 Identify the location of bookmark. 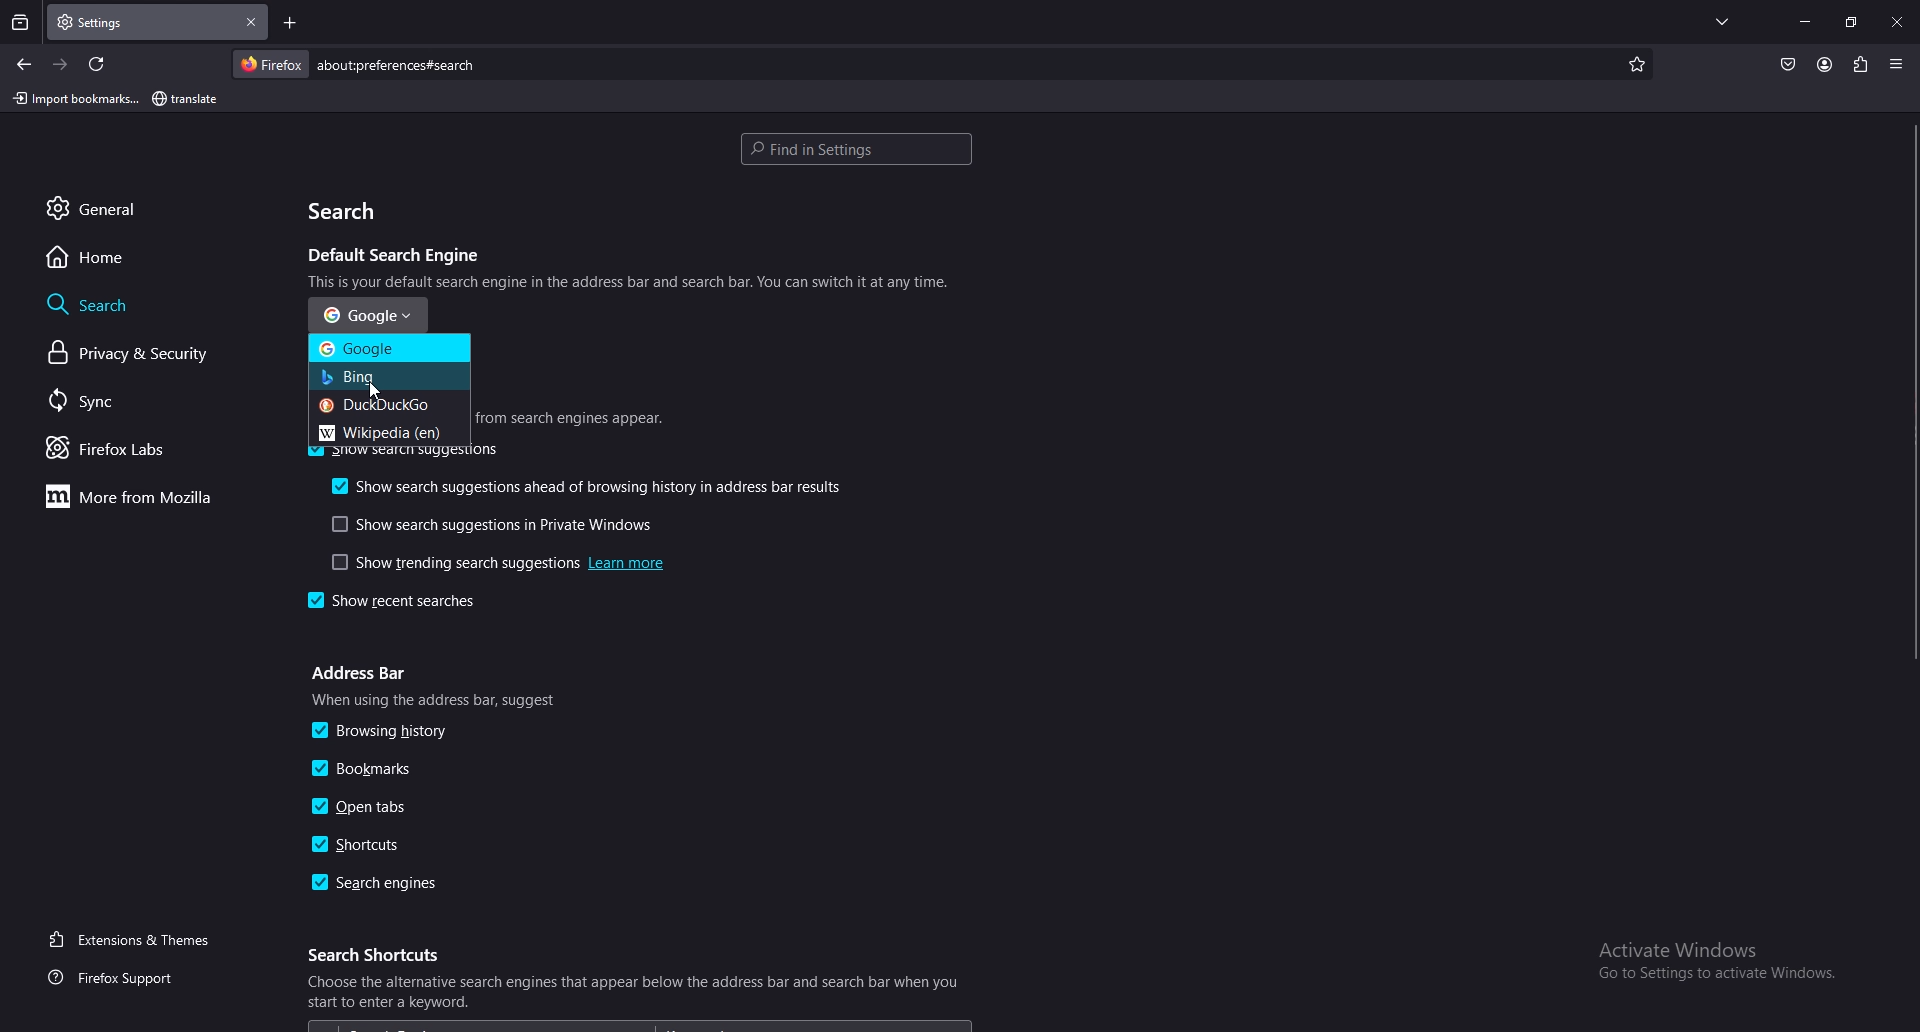
(187, 100).